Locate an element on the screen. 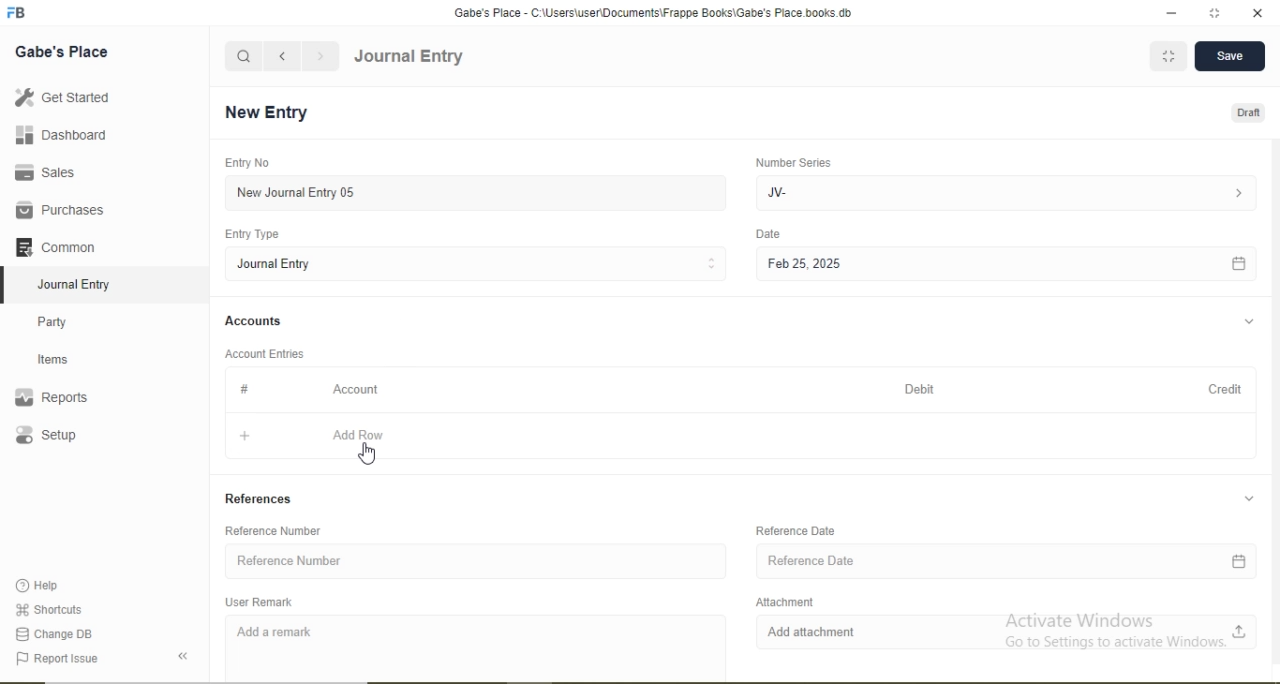 The height and width of the screenshot is (684, 1280). + Add Row is located at coordinates (738, 437).